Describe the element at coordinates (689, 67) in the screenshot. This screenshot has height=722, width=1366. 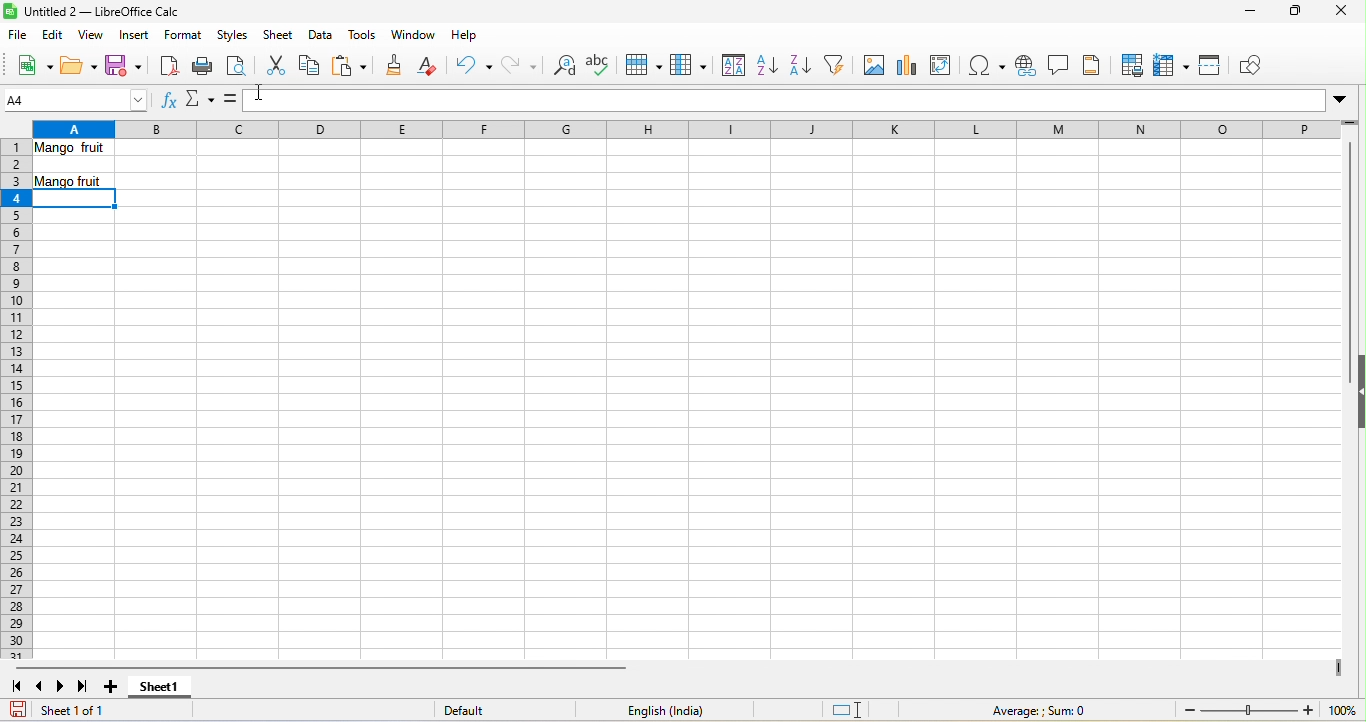
I see `column` at that location.